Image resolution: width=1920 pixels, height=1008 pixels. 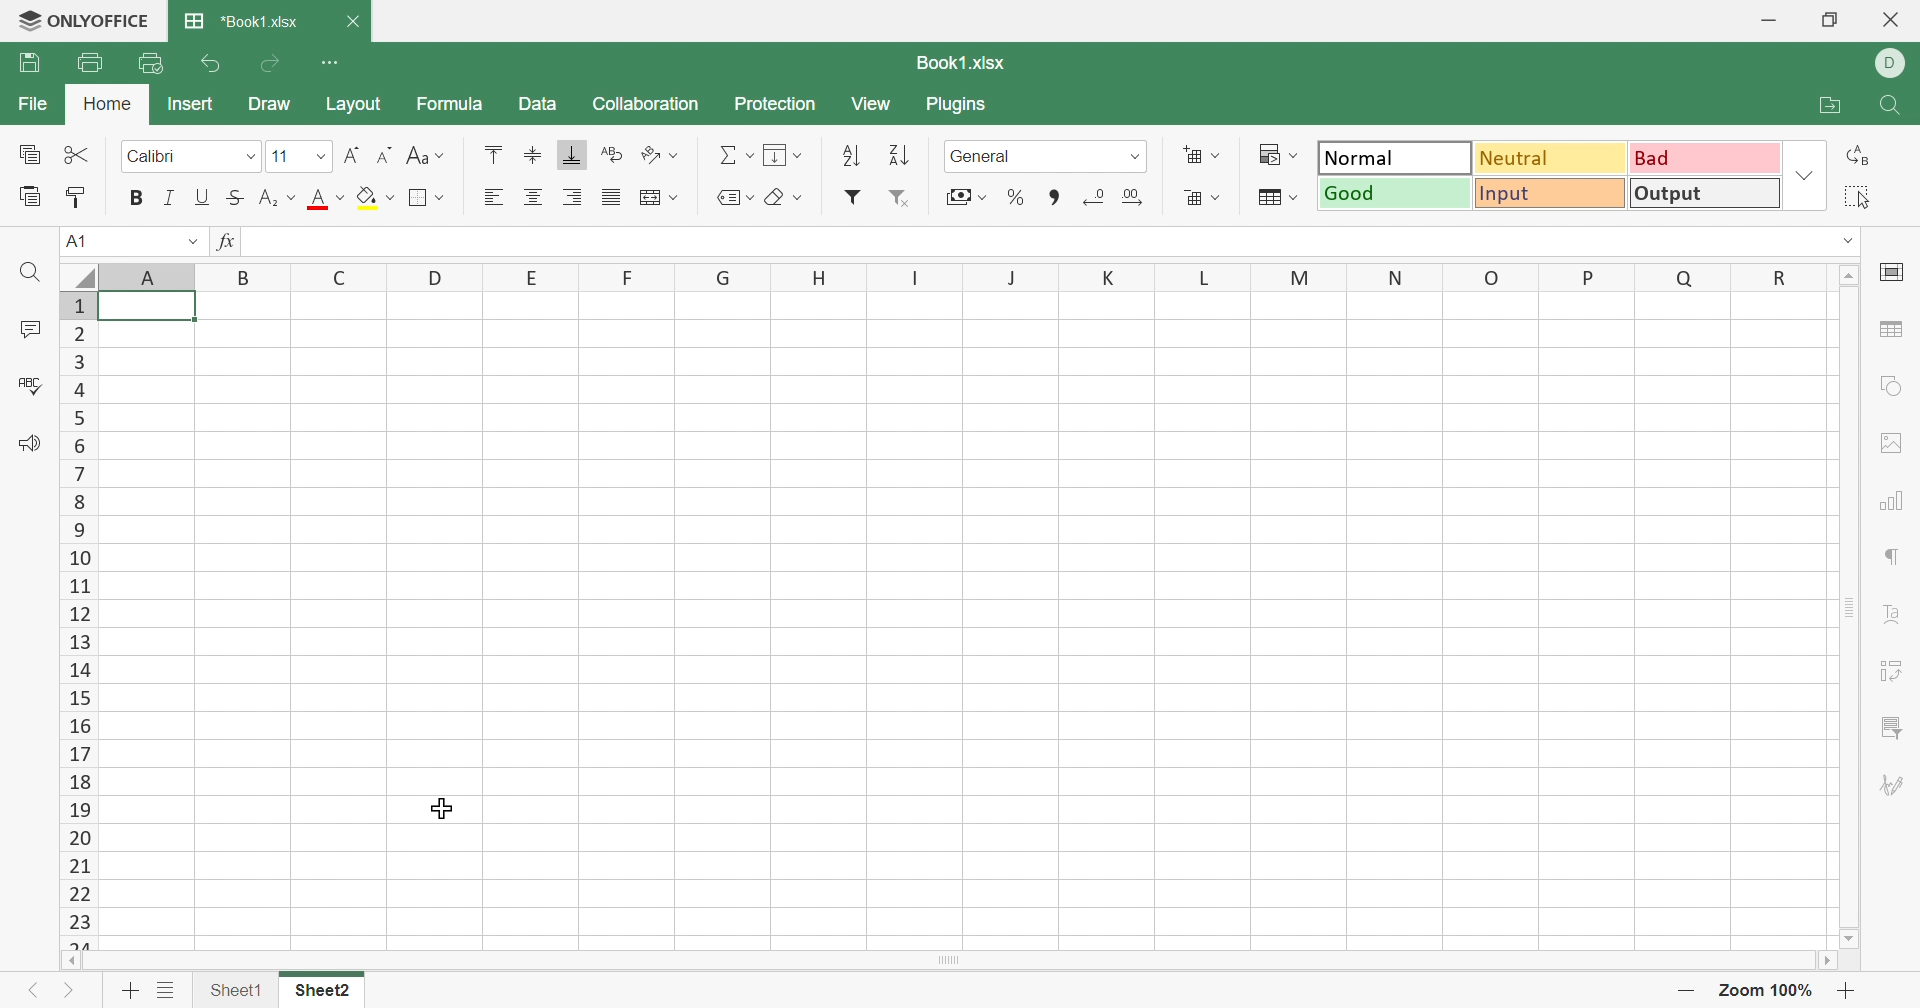 What do you see at coordinates (612, 200) in the screenshot?
I see `Justified` at bounding box center [612, 200].